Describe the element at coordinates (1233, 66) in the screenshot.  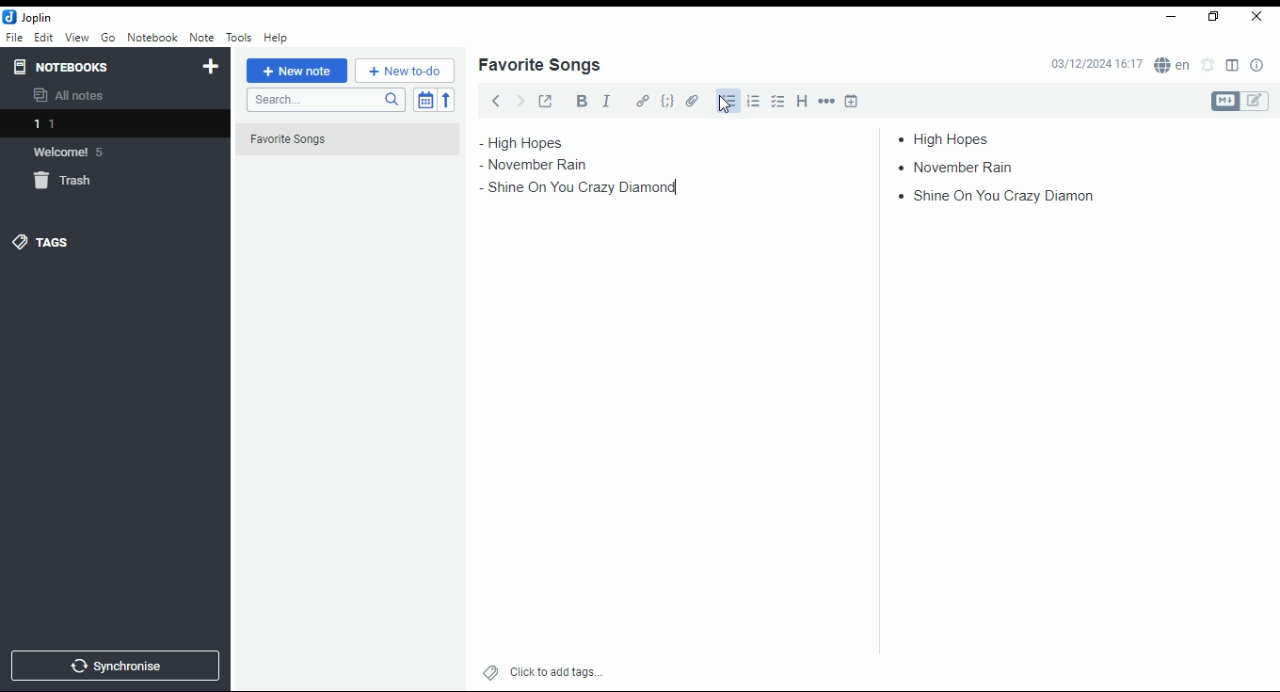
I see `toggle layout` at that location.